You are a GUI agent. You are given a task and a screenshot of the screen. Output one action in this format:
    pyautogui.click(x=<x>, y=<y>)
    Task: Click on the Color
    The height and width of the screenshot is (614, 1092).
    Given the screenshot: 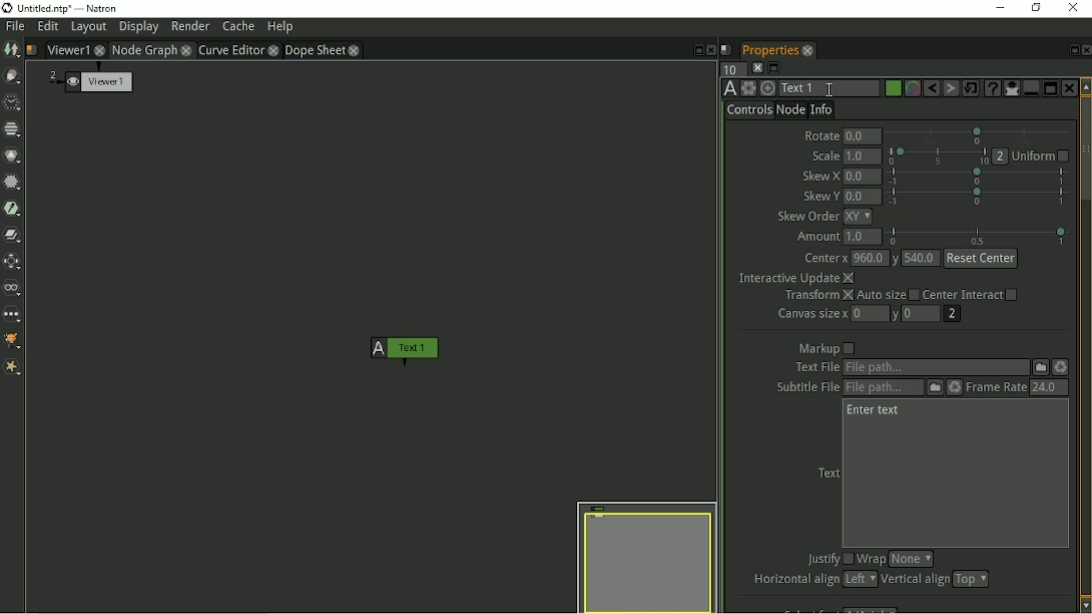 What is the action you would take?
    pyautogui.click(x=14, y=156)
    